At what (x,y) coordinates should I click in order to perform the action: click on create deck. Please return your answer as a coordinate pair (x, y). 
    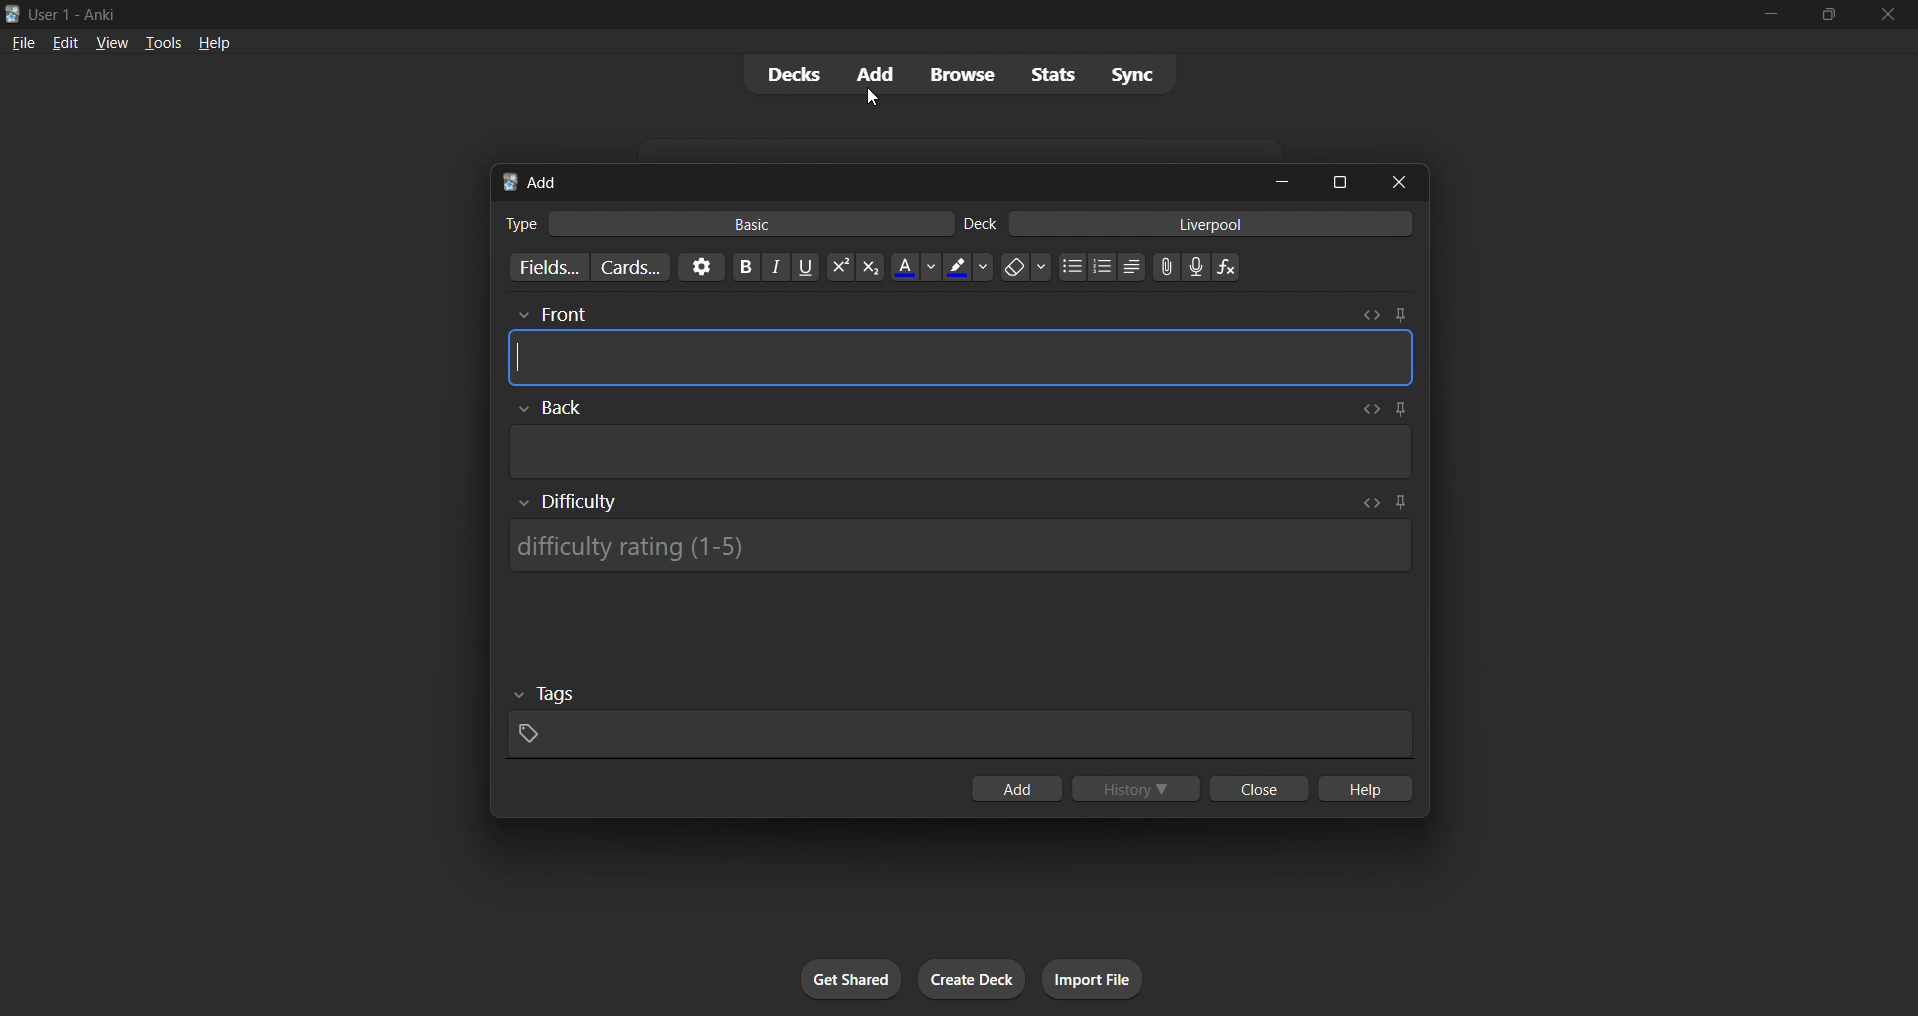
    Looking at the image, I should click on (973, 980).